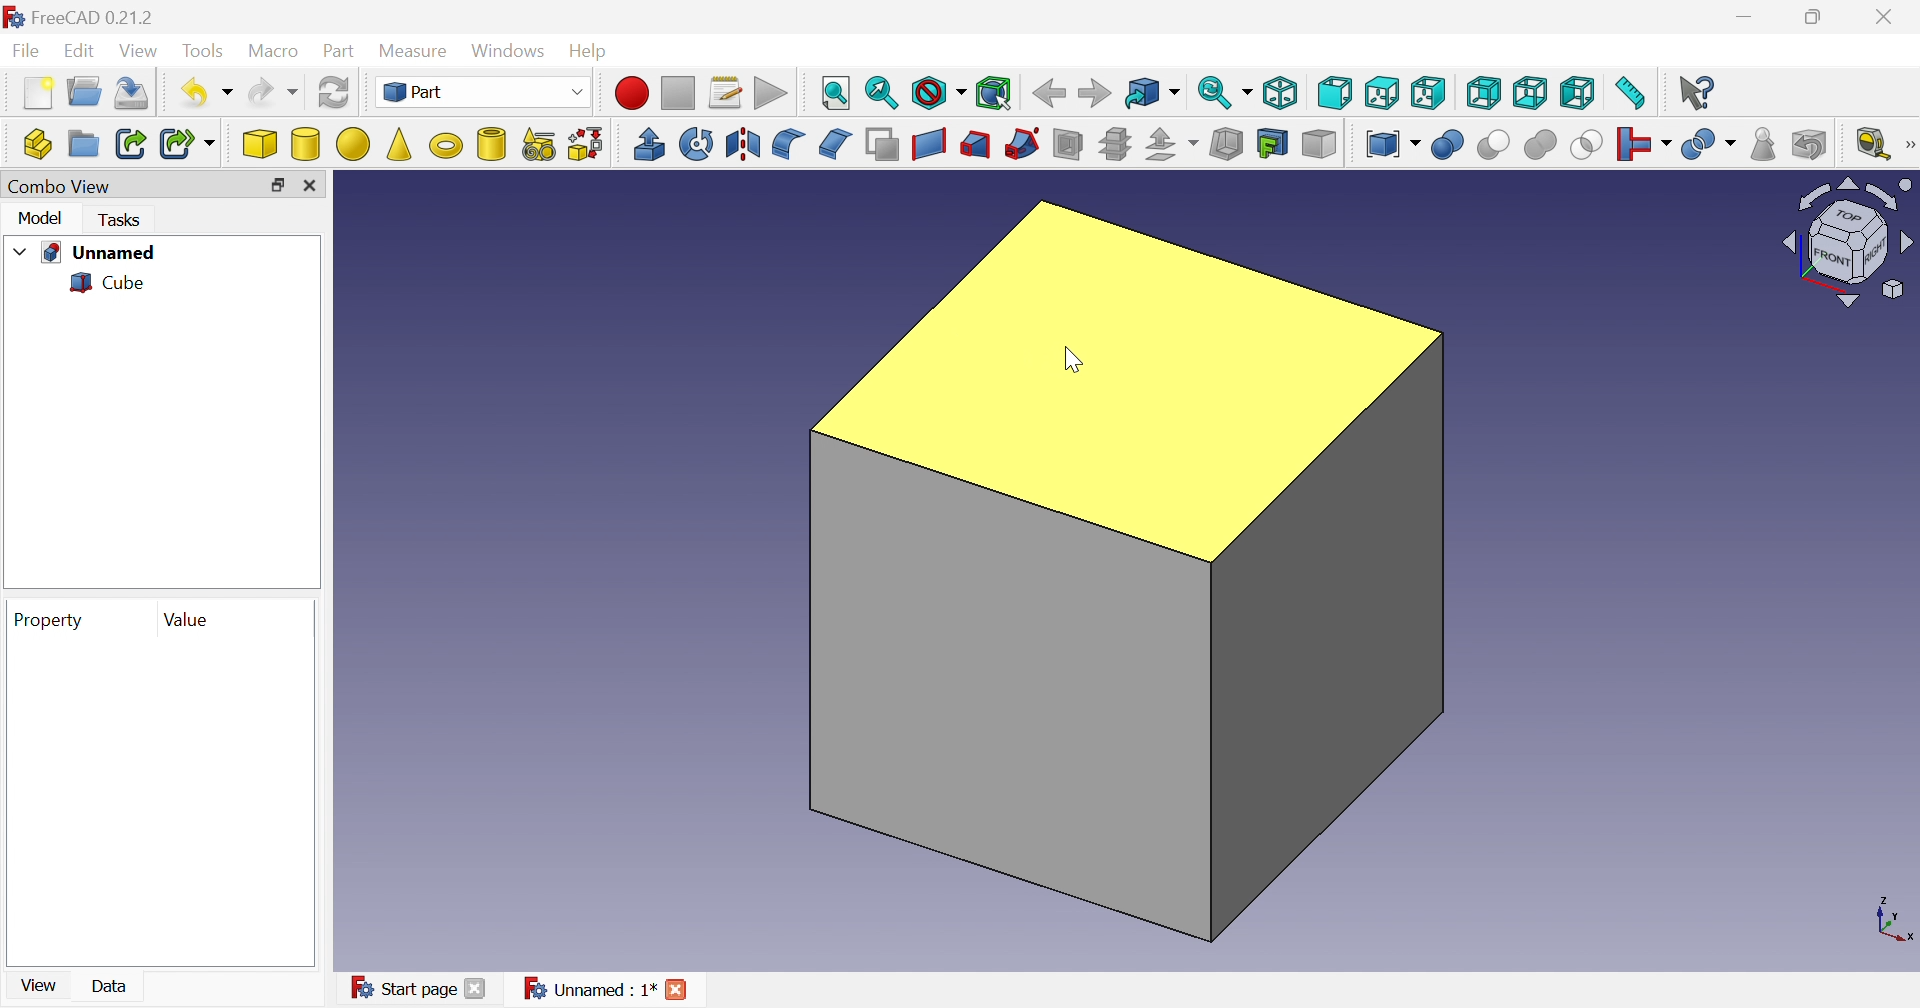 This screenshot has height=1008, width=1920. I want to click on Color per face, so click(1323, 145).